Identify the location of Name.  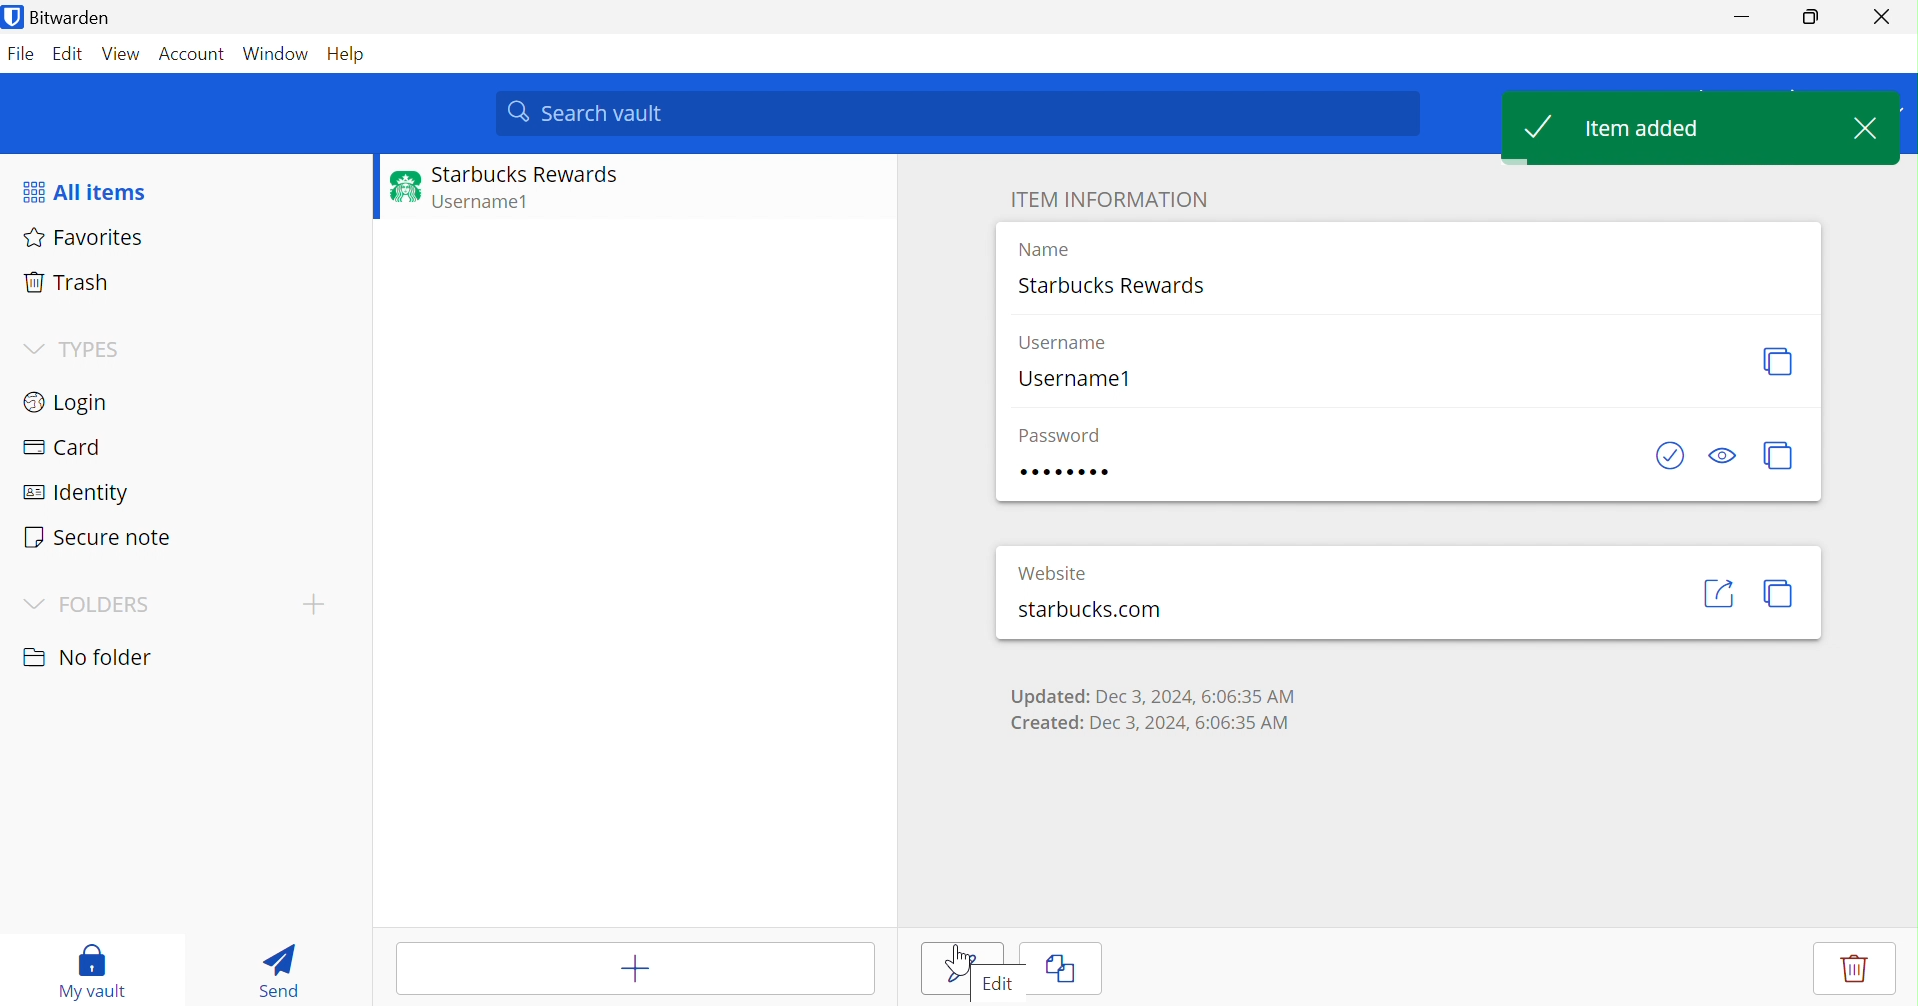
(1045, 254).